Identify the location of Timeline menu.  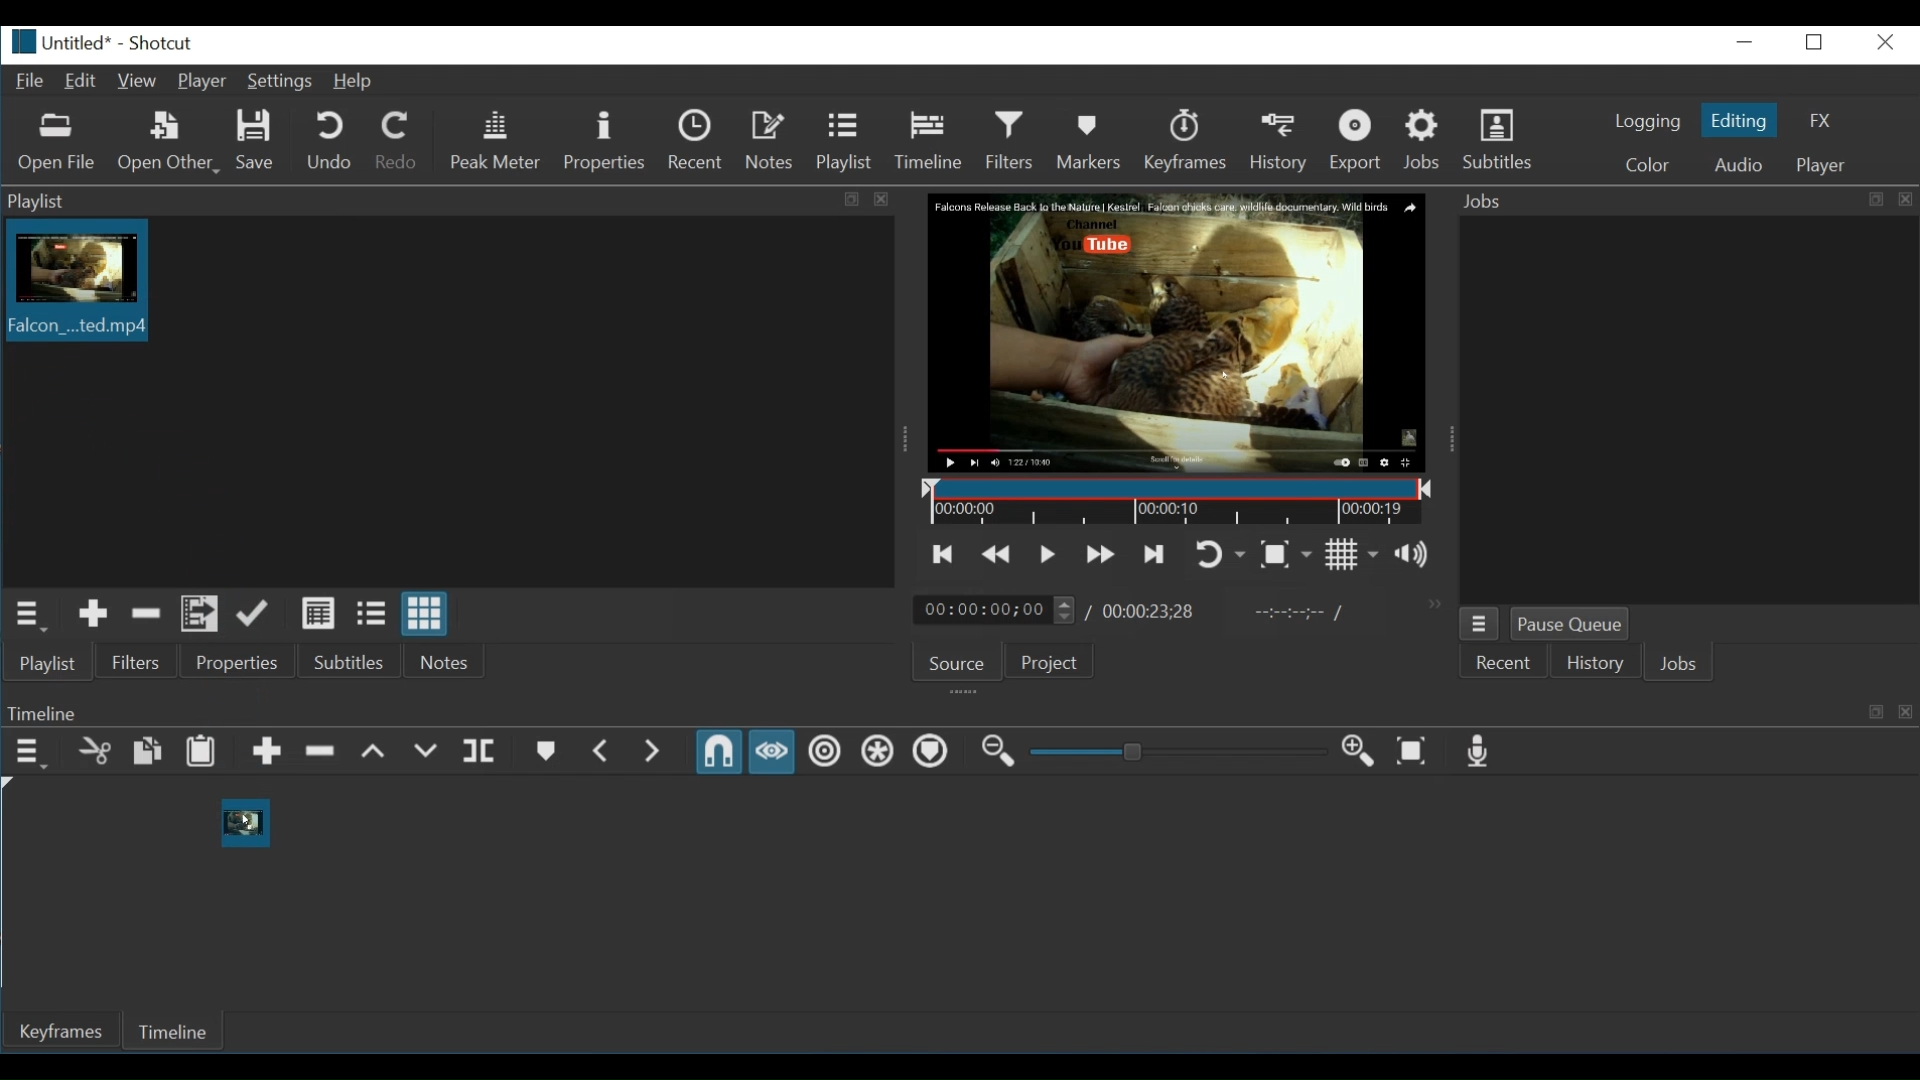
(31, 753).